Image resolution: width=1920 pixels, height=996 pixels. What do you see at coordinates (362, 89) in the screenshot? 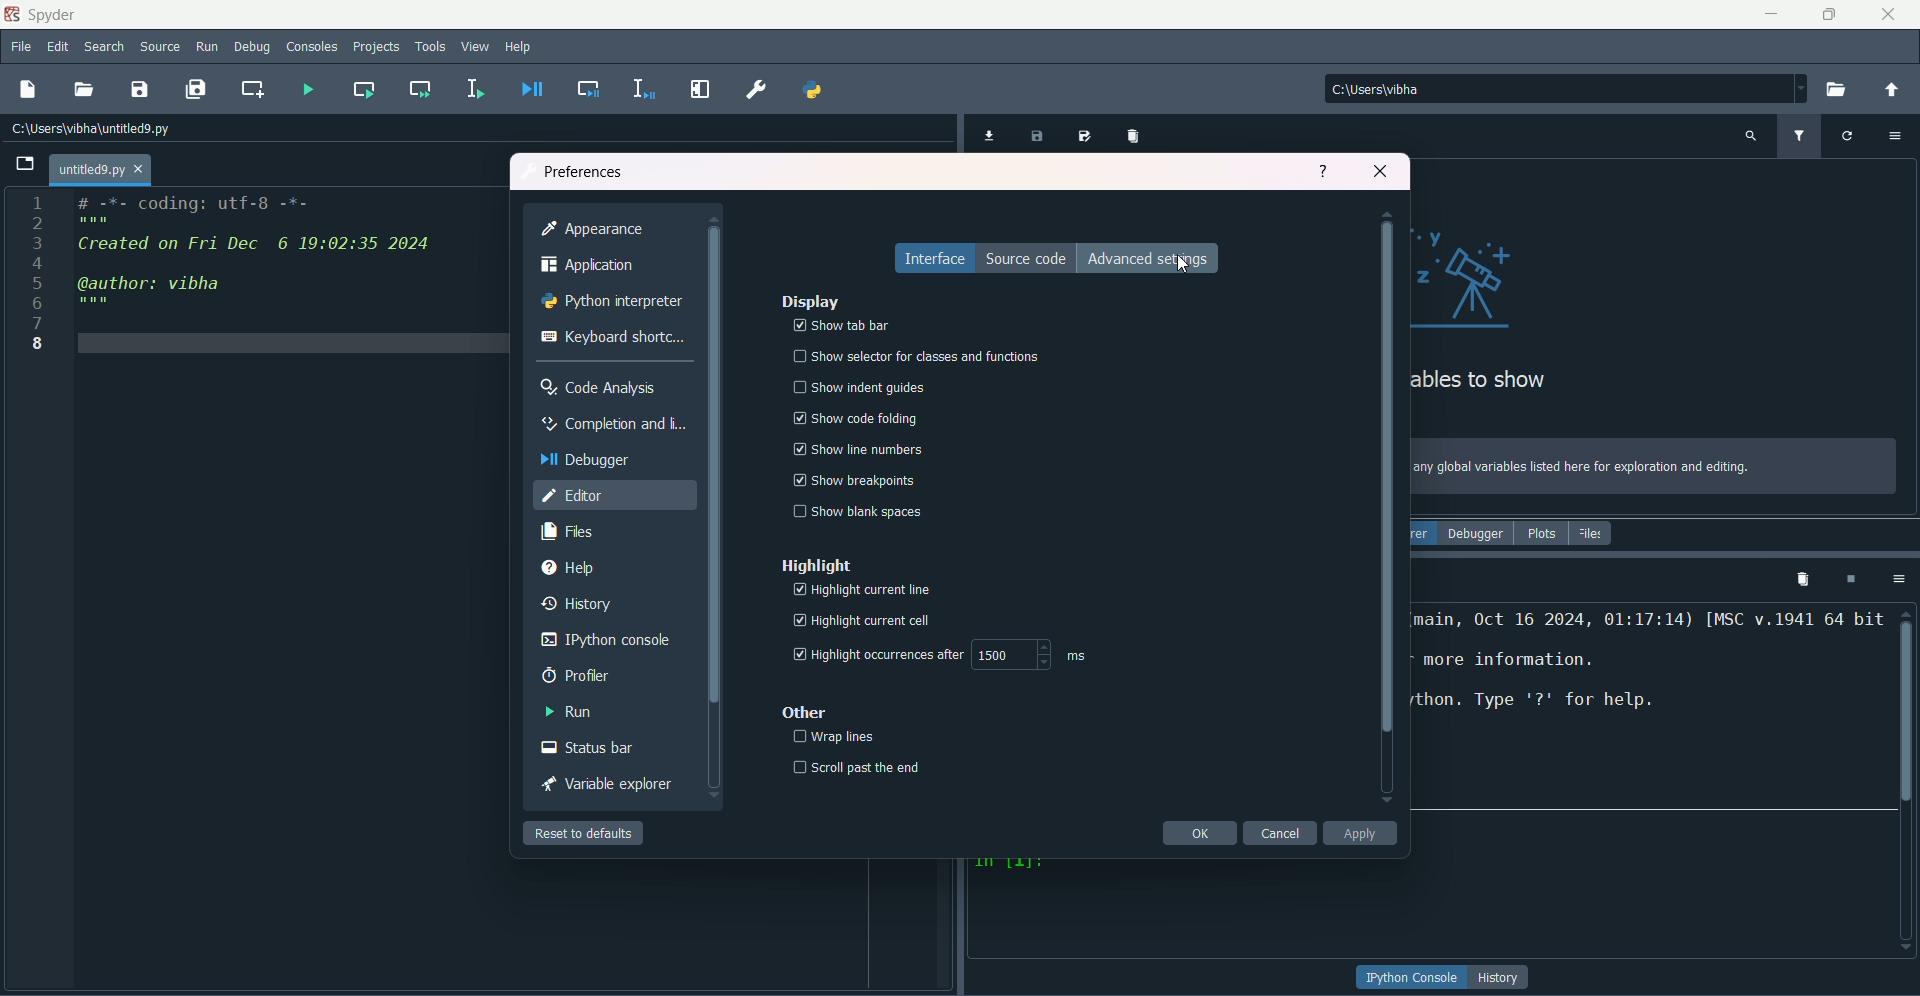
I see `run current cell` at bounding box center [362, 89].